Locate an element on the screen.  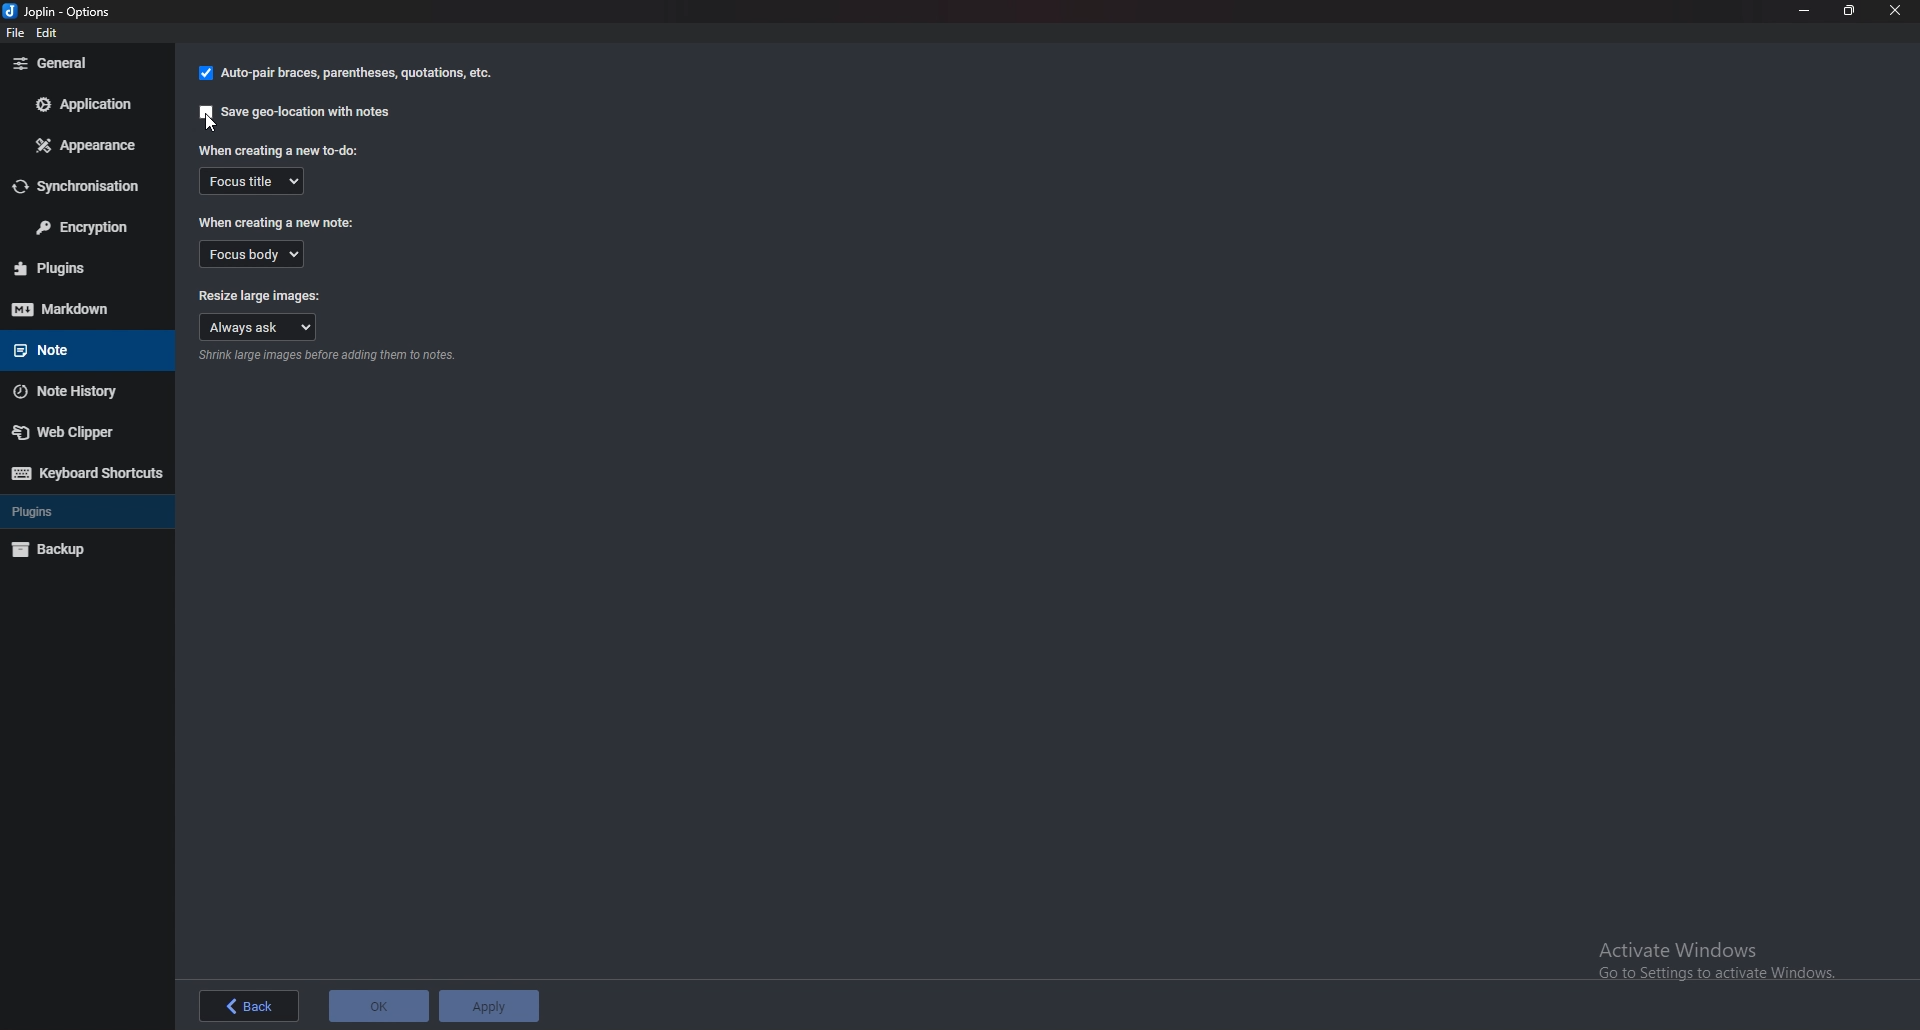
file is located at coordinates (18, 33).